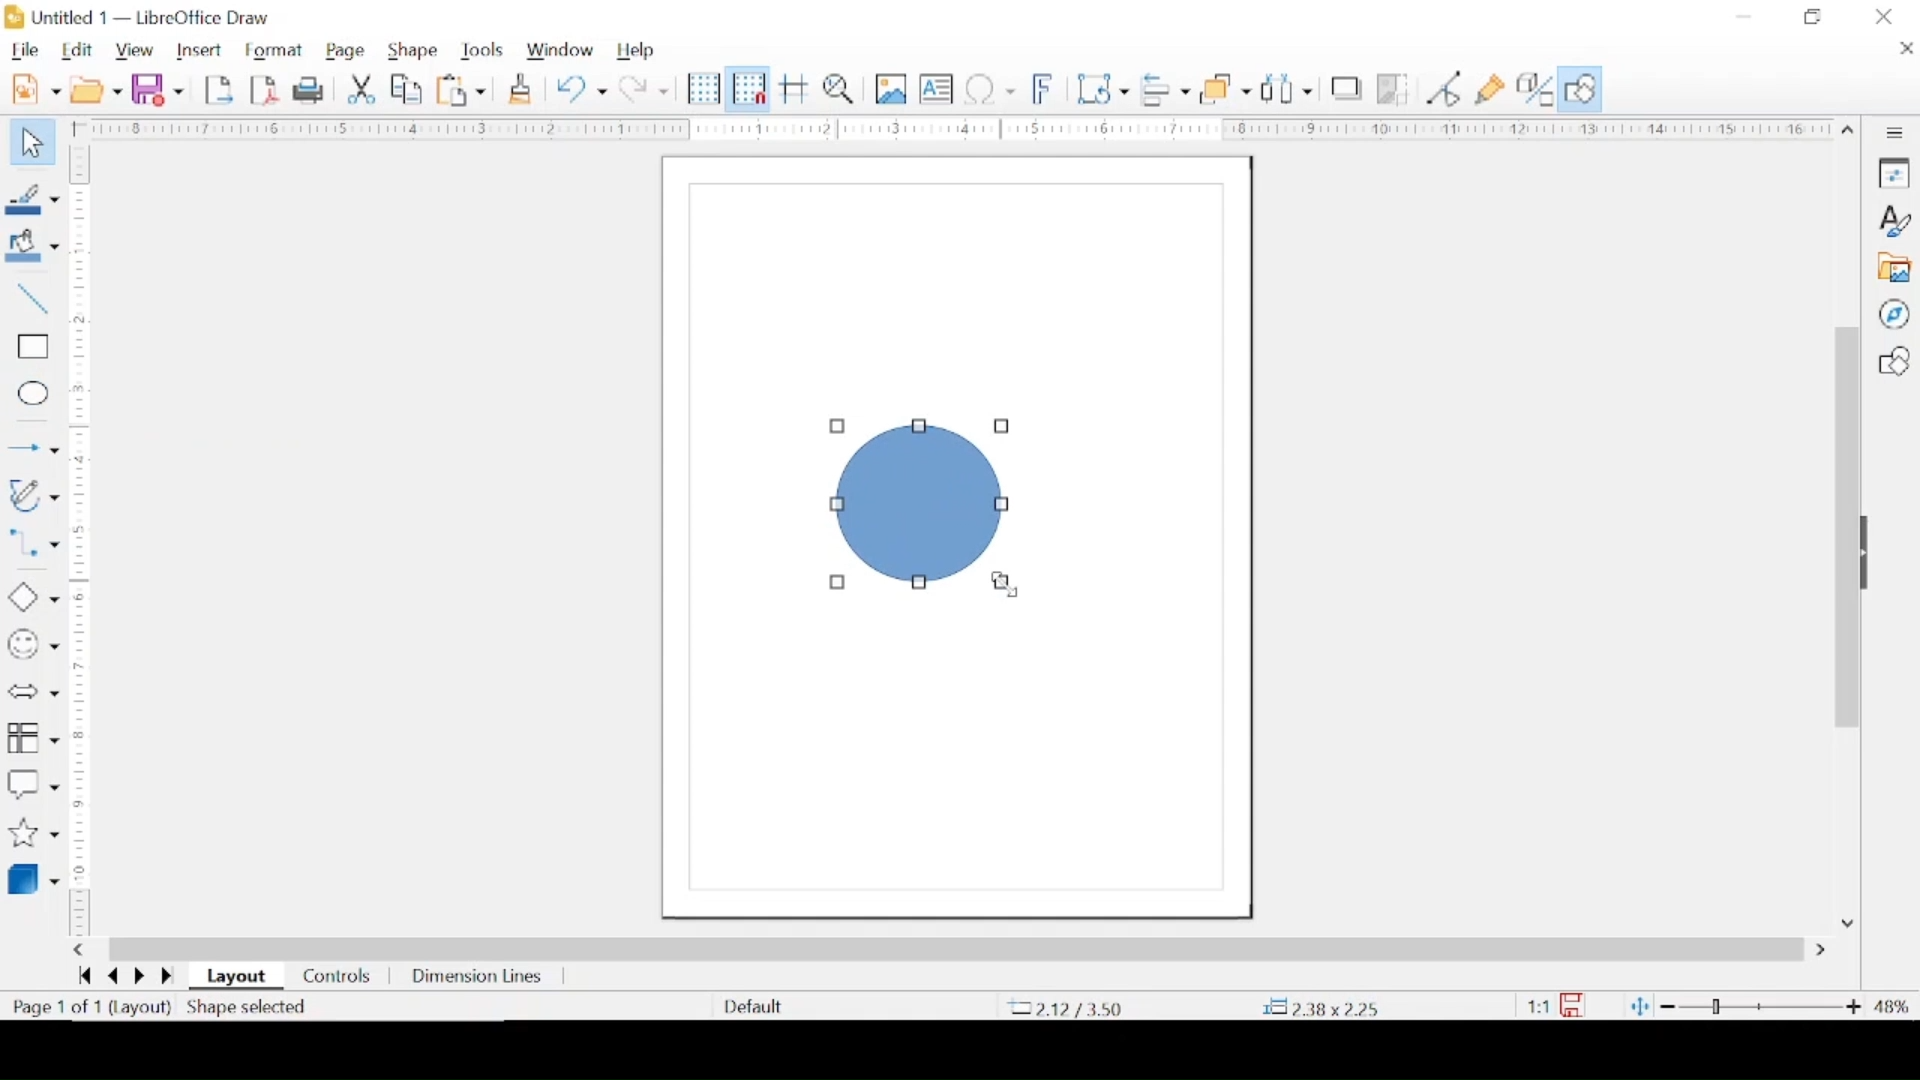 This screenshot has height=1080, width=1920. I want to click on resize handle, so click(1001, 577).